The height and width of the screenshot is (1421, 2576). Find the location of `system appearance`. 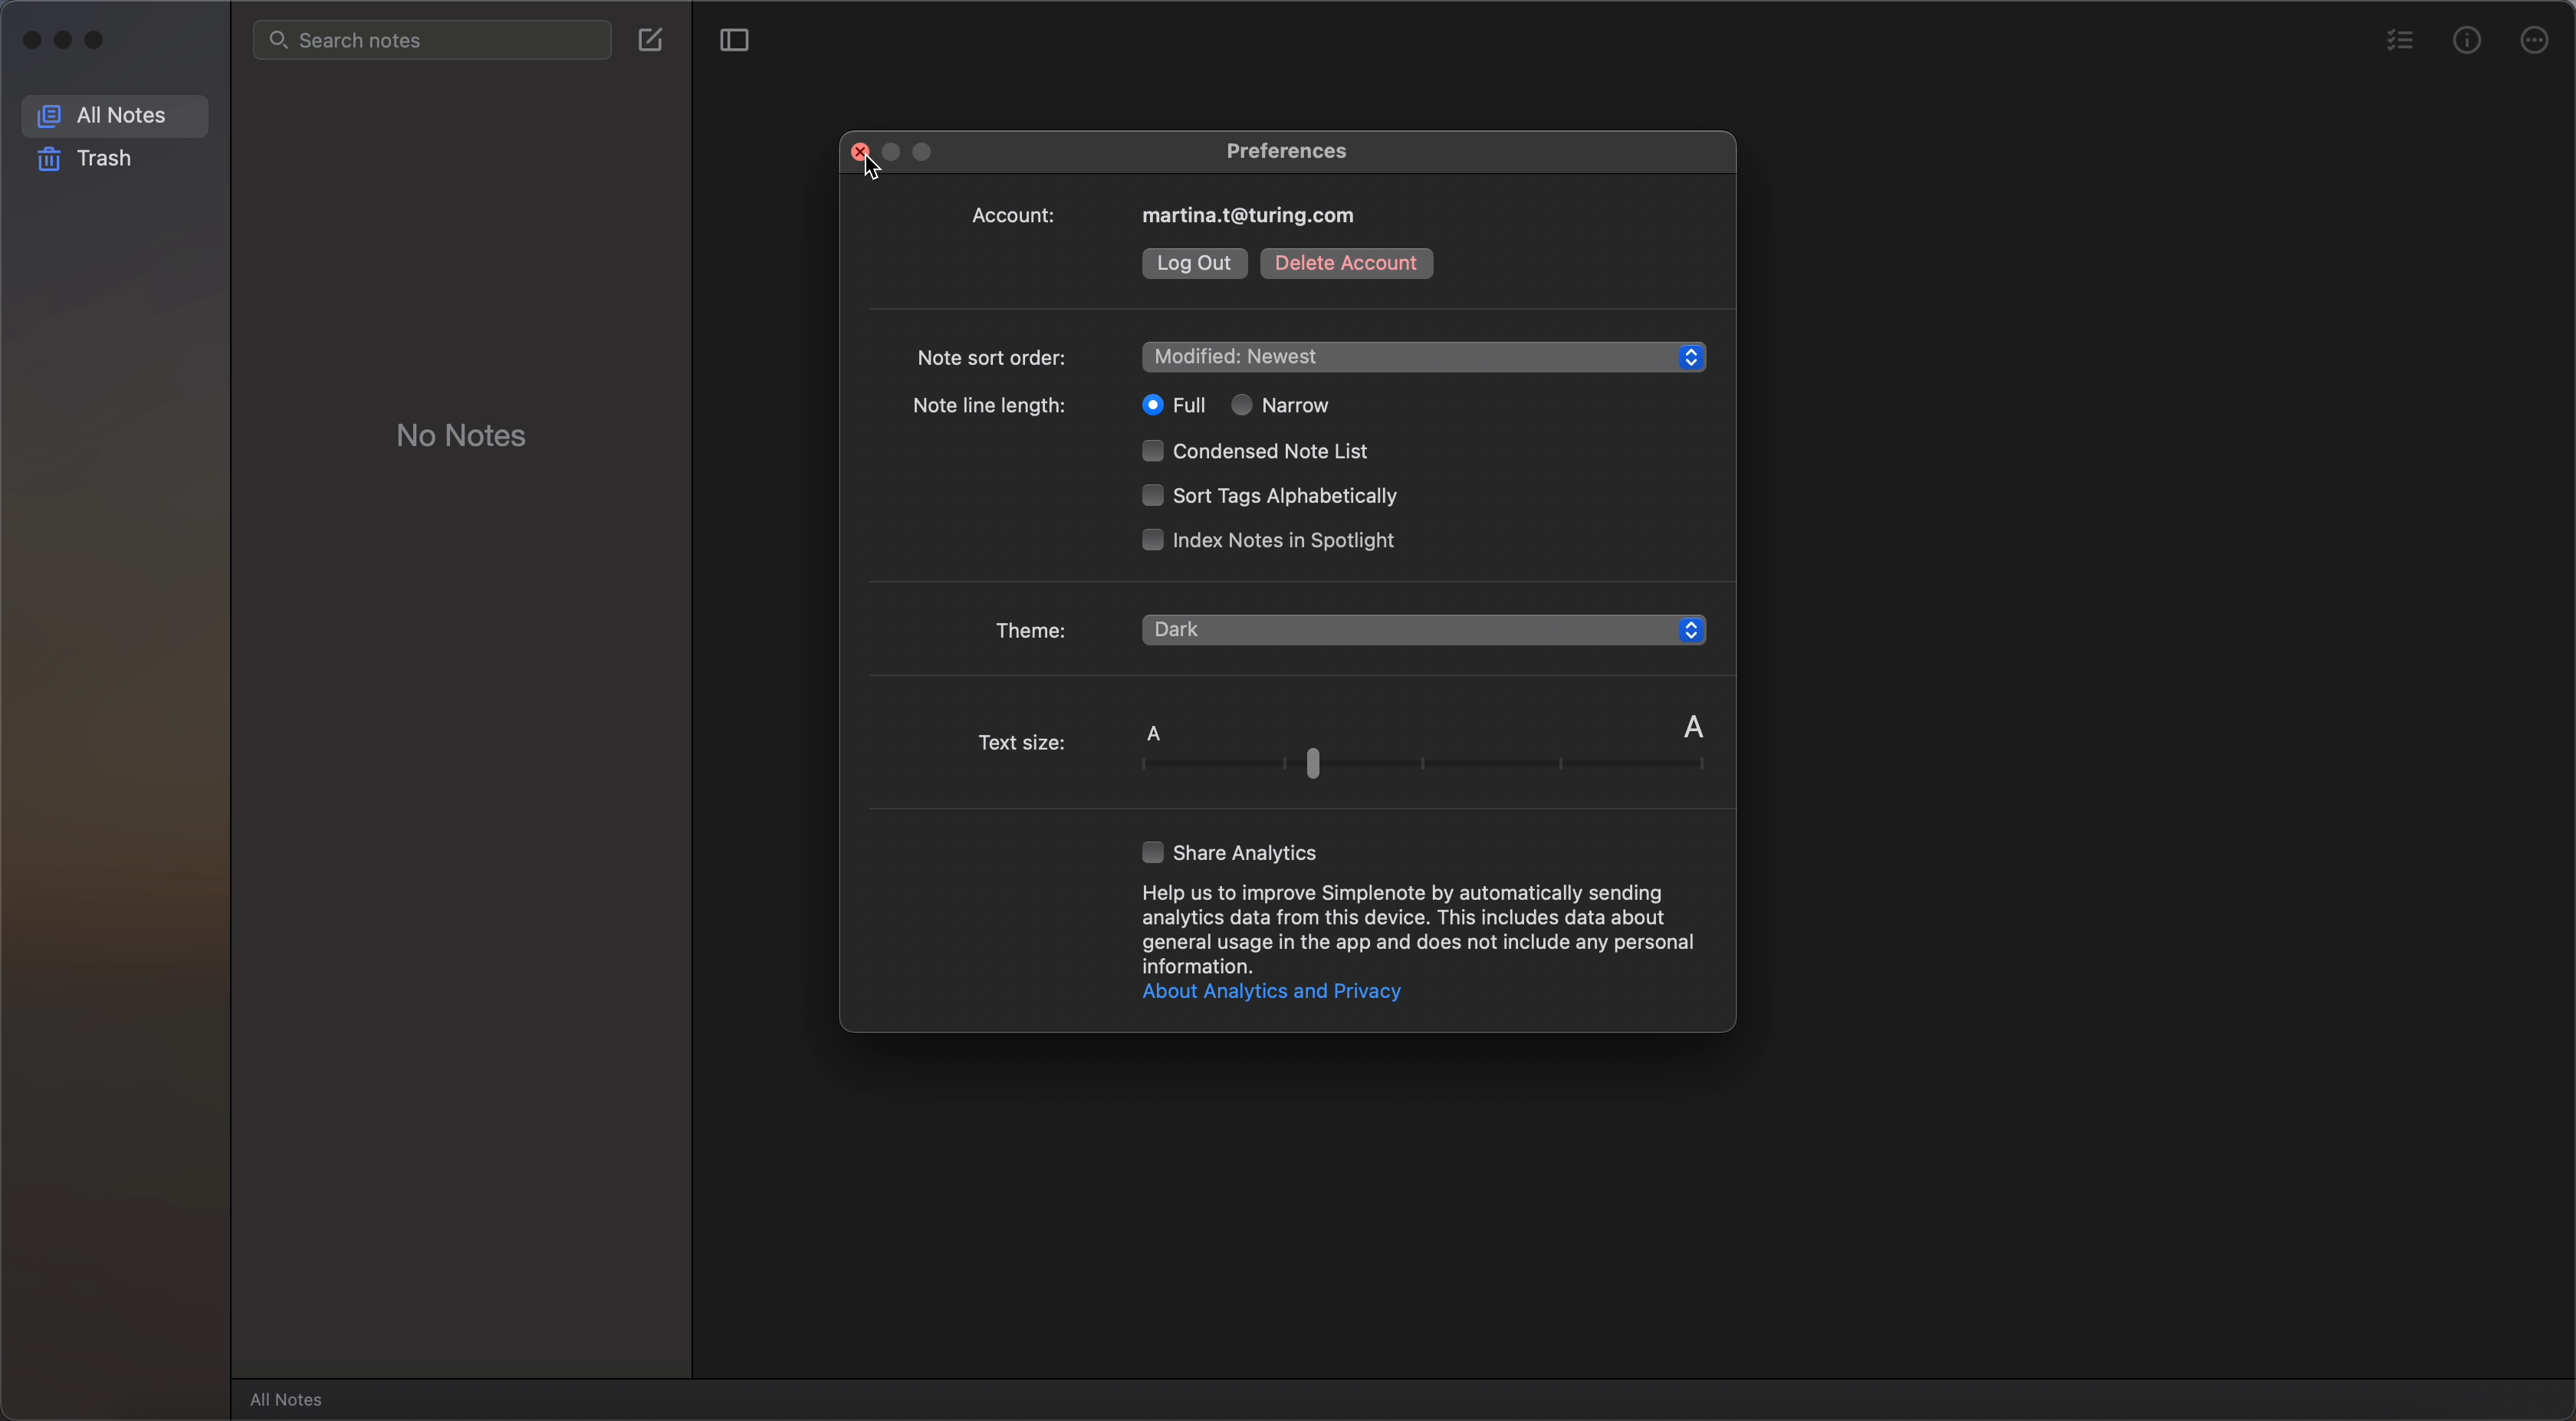

system appearance is located at coordinates (1241, 627).